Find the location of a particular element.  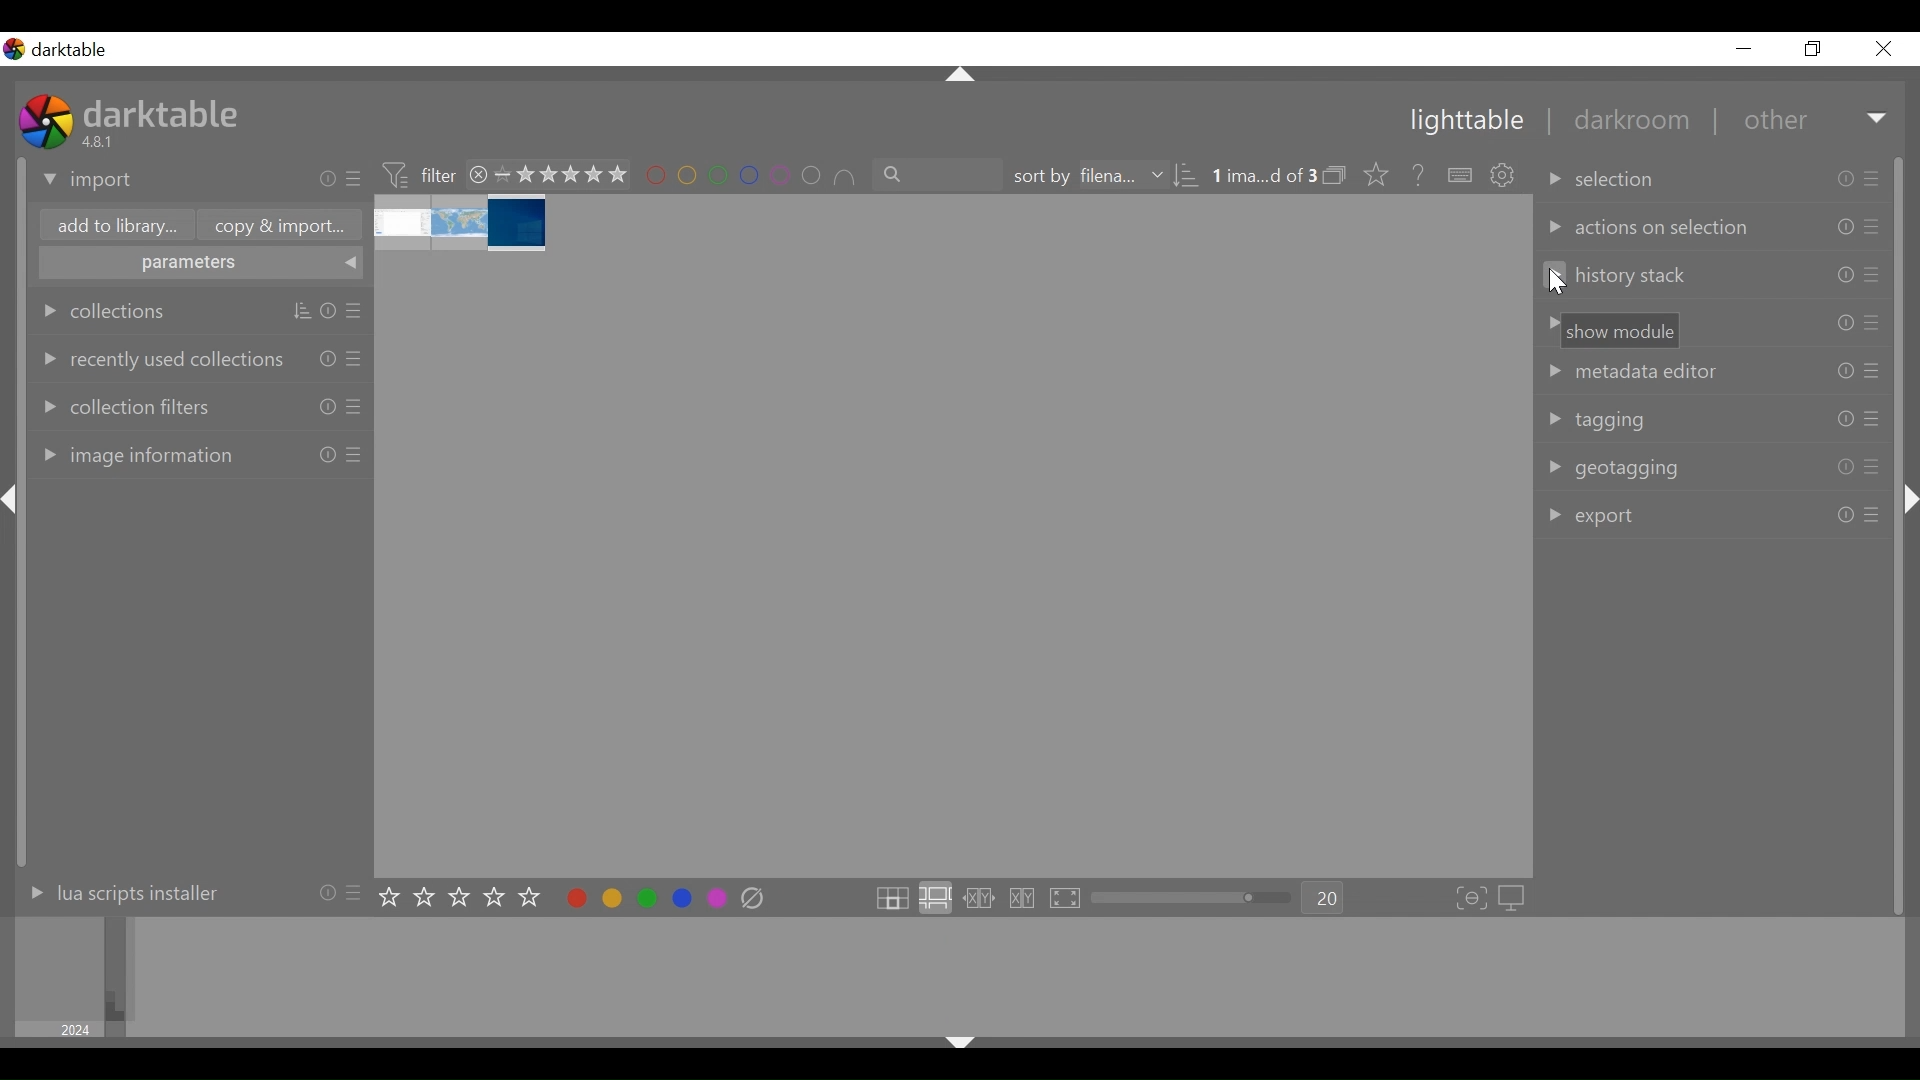

info is located at coordinates (1845, 468).